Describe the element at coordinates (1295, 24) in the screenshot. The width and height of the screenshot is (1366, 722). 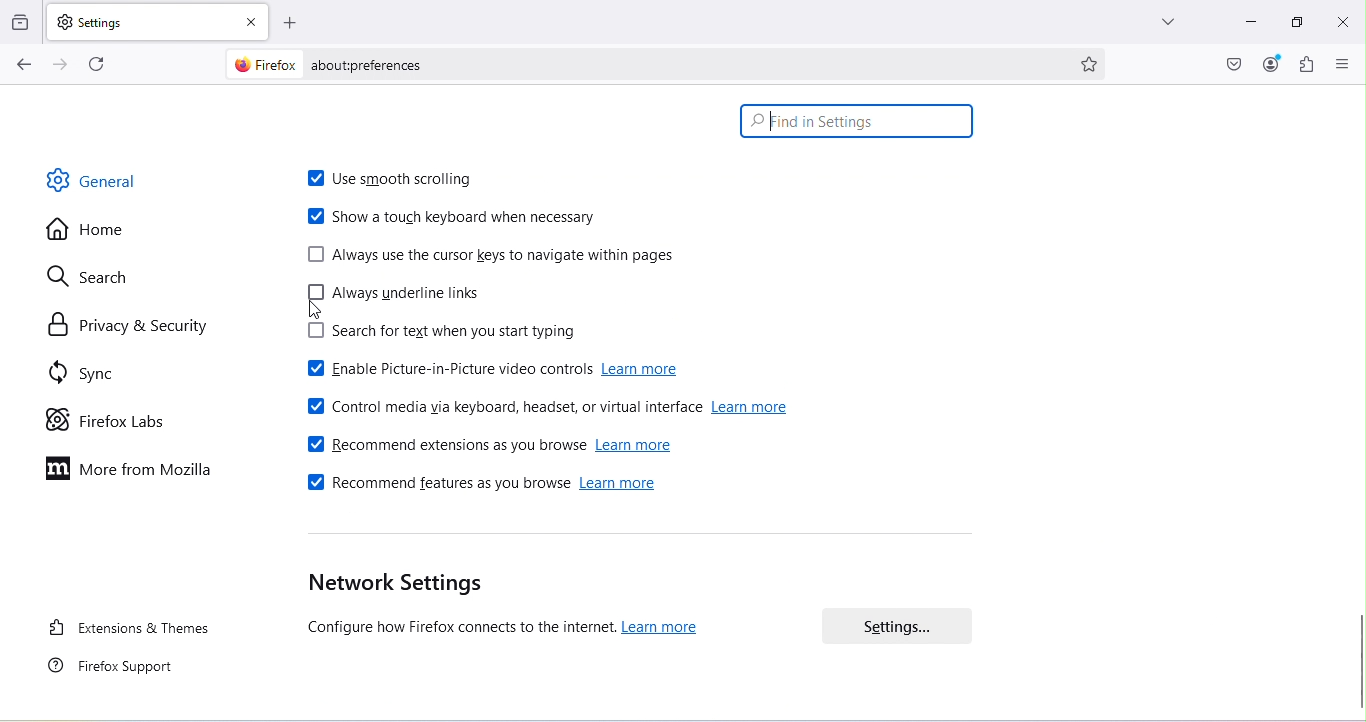
I see `Maximize` at that location.